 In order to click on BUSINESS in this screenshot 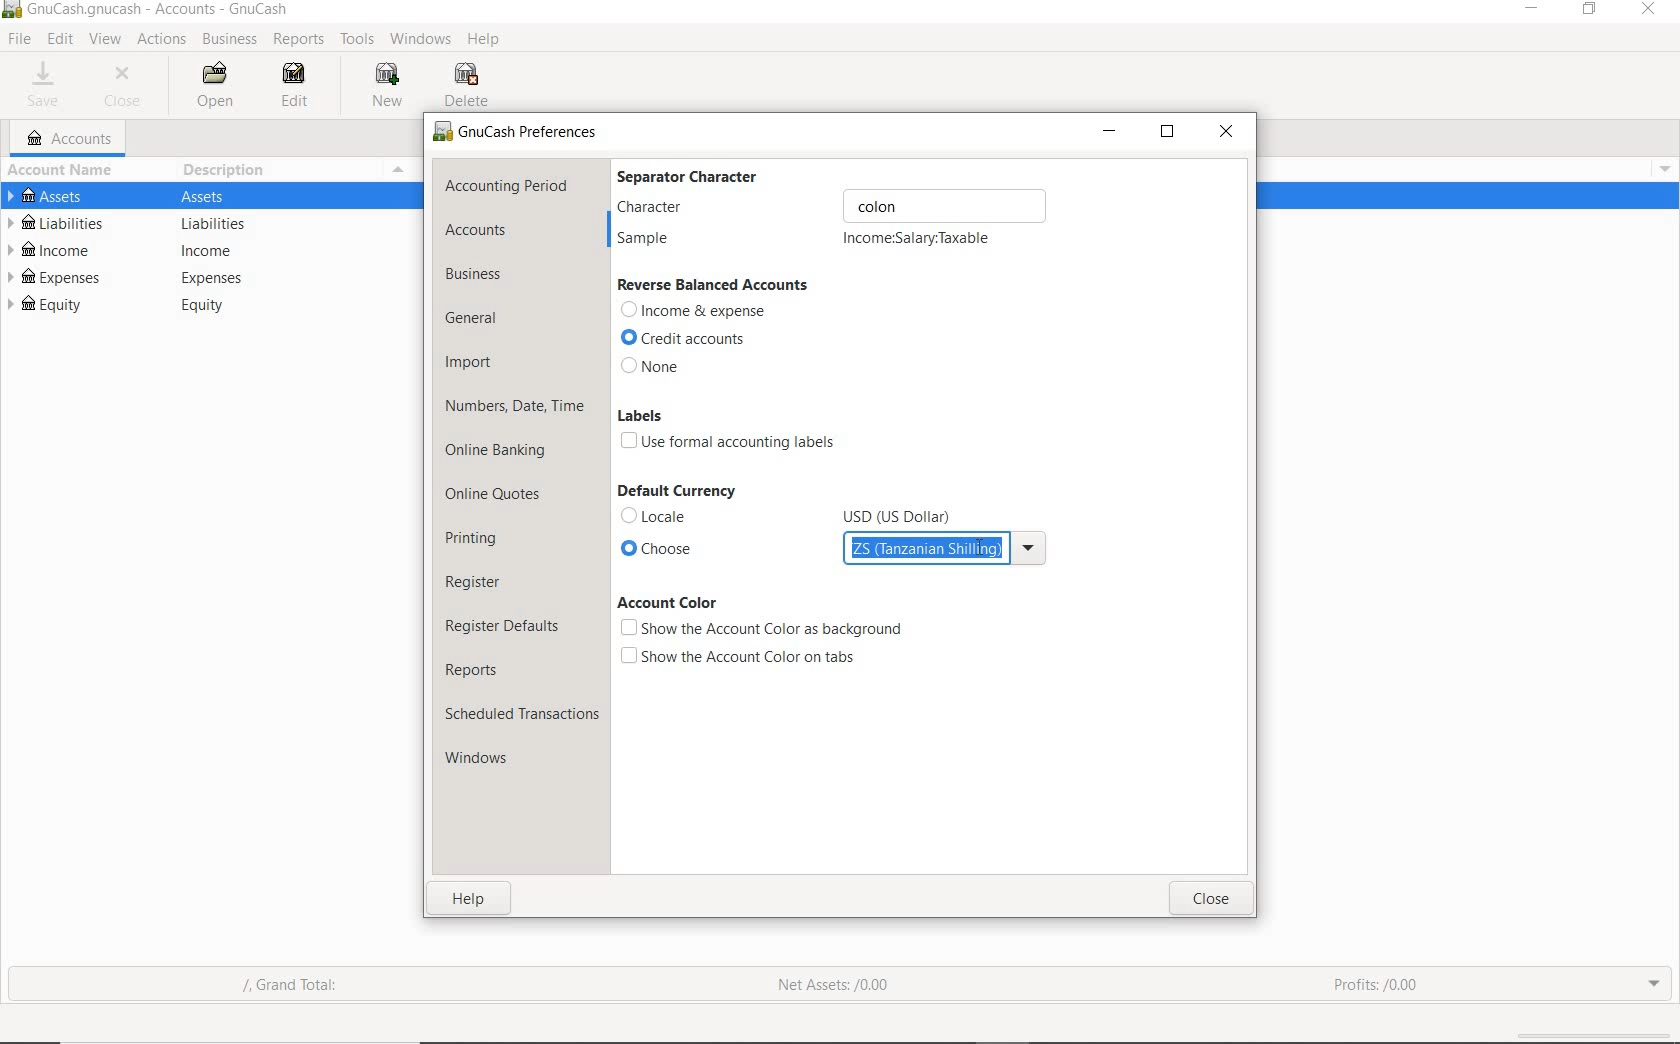, I will do `click(231, 40)`.